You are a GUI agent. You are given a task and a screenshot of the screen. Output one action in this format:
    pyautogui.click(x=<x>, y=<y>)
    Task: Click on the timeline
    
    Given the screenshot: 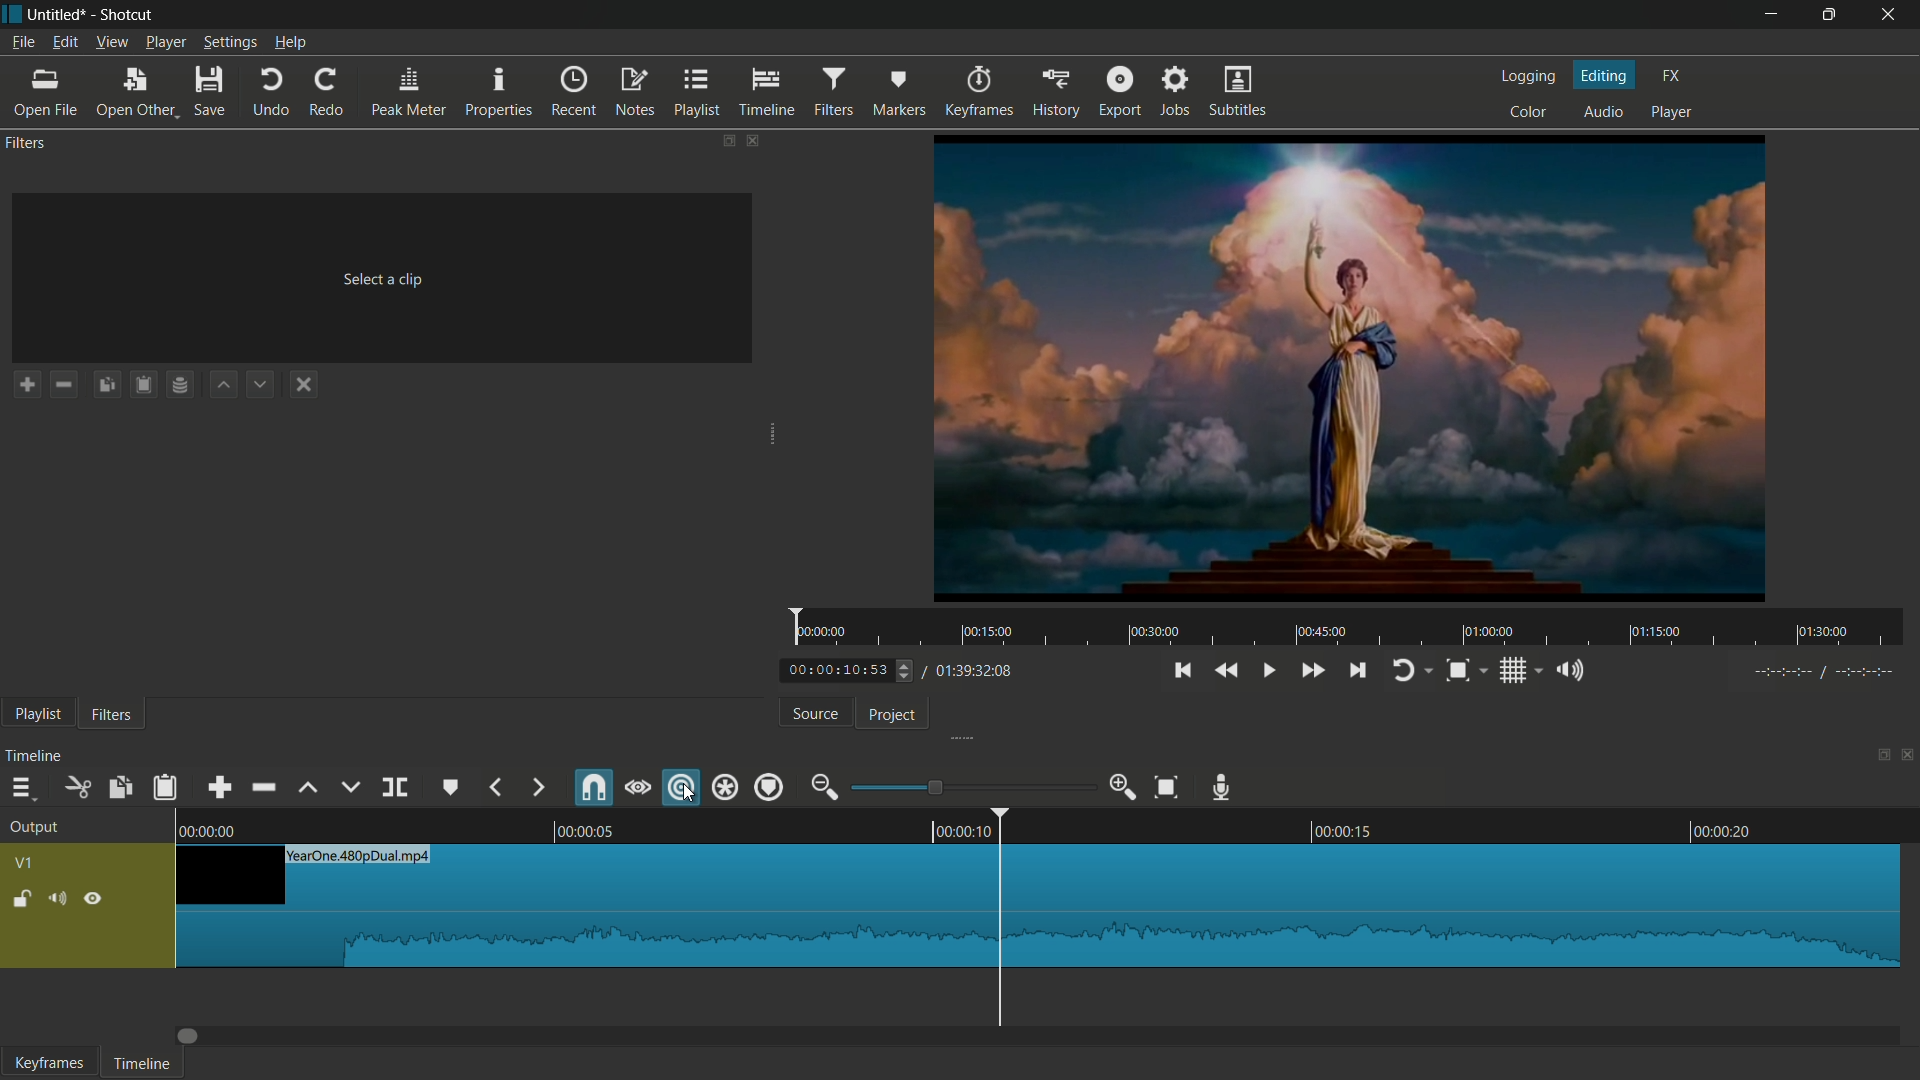 What is the action you would take?
    pyautogui.click(x=768, y=92)
    